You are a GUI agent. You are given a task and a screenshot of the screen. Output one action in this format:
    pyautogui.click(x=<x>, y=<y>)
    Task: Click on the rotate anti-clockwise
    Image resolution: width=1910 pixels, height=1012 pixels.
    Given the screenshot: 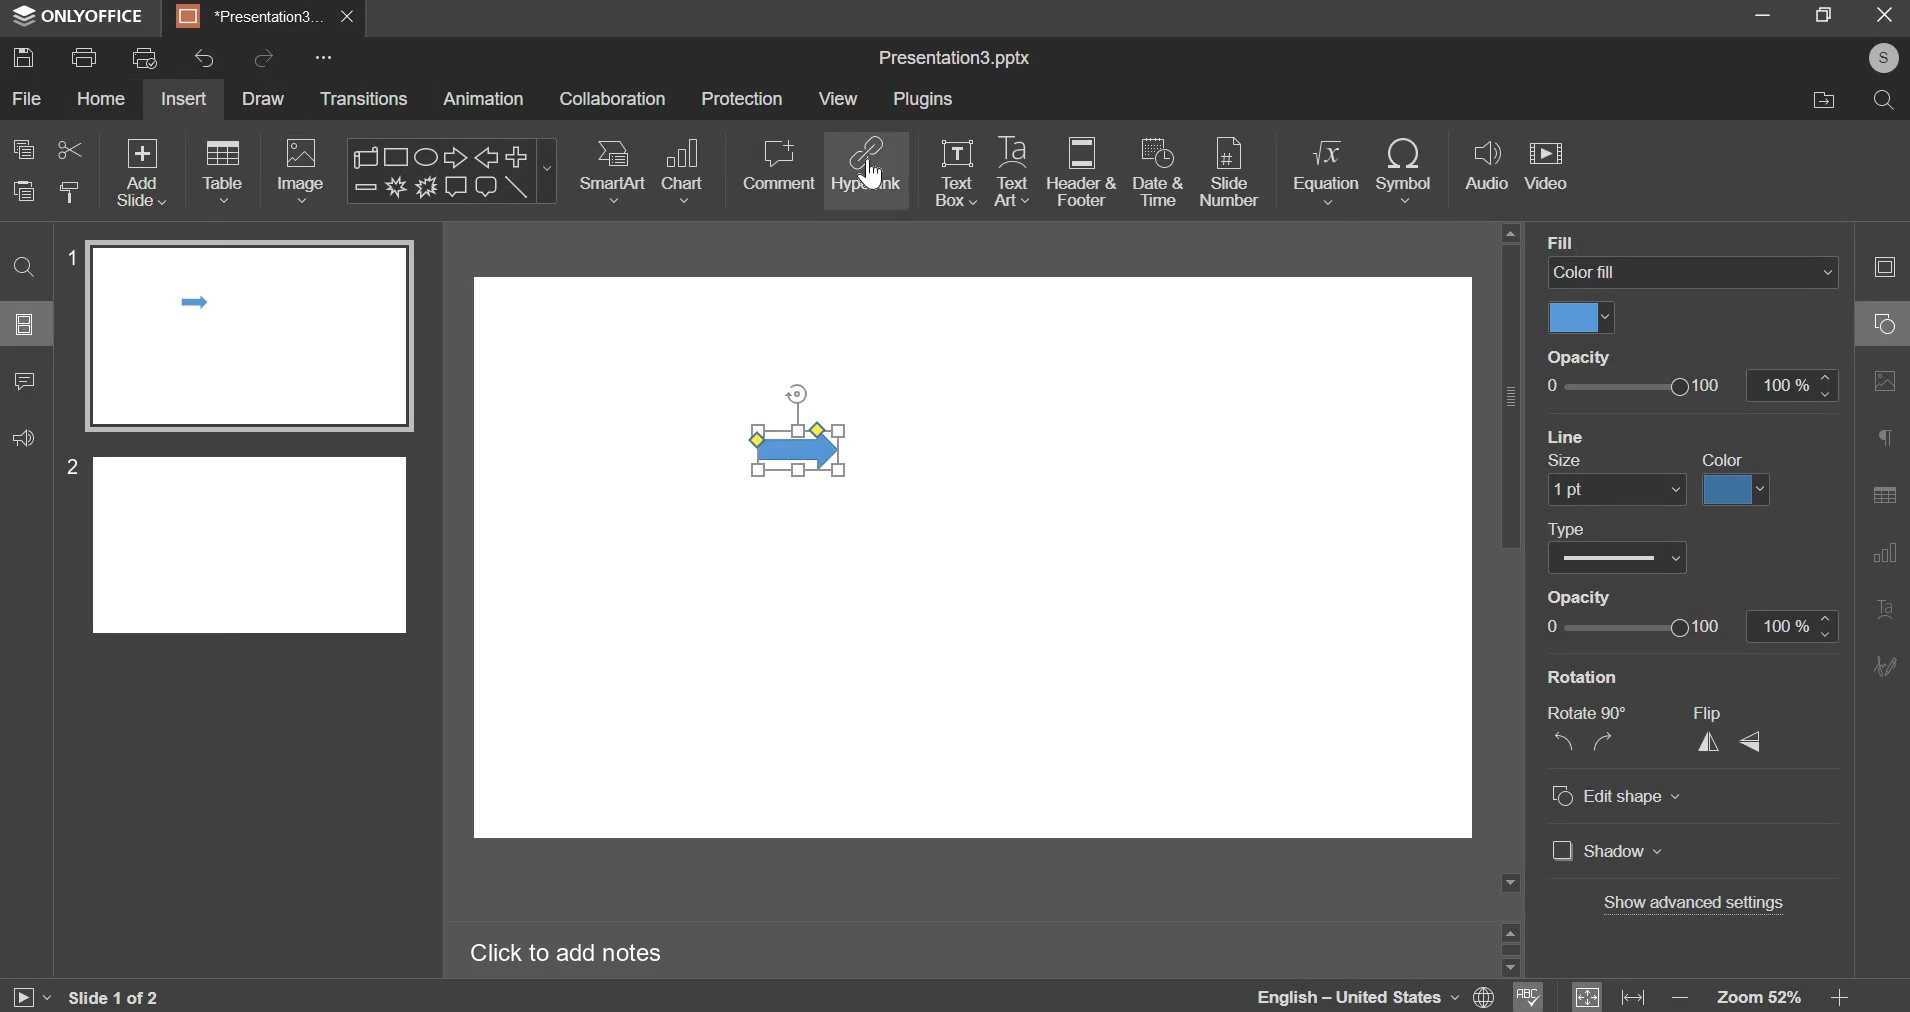 What is the action you would take?
    pyautogui.click(x=1562, y=740)
    